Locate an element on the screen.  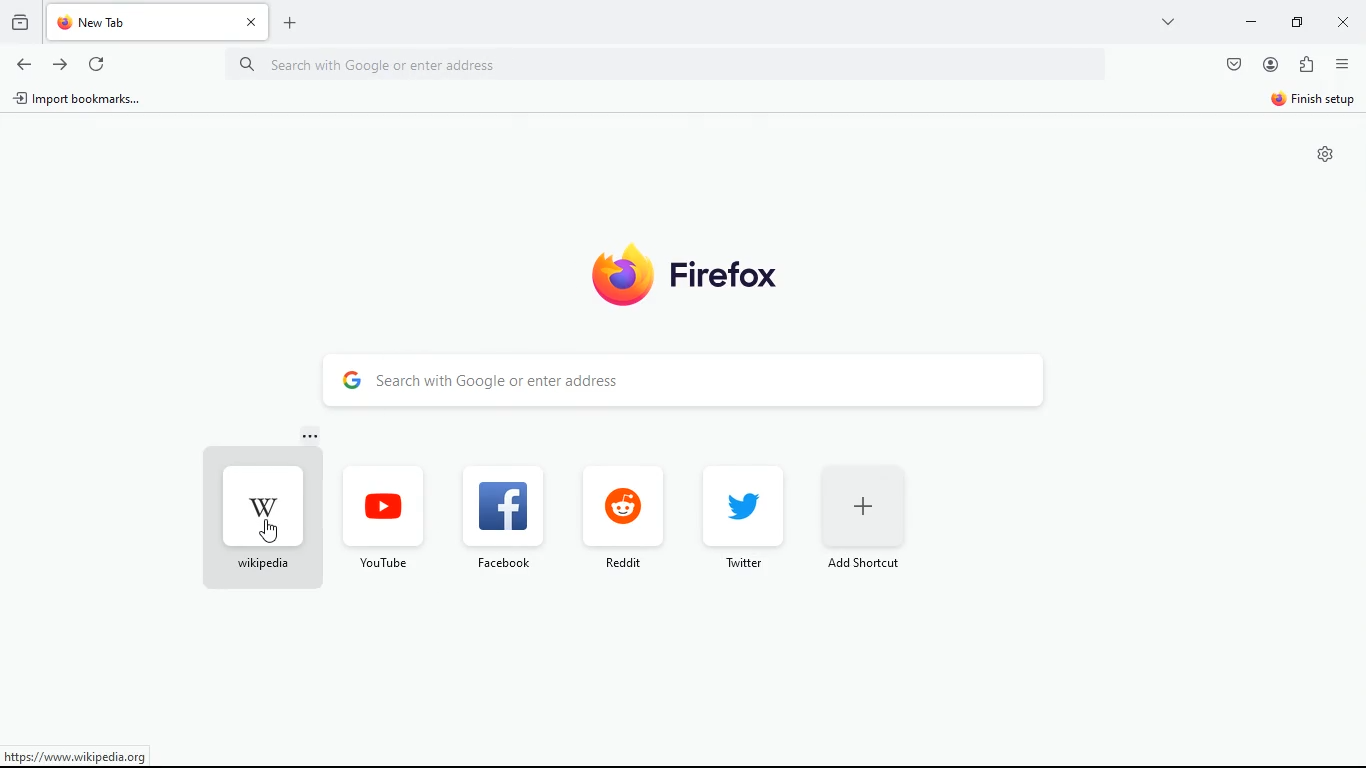
youtube logo is located at coordinates (387, 496).